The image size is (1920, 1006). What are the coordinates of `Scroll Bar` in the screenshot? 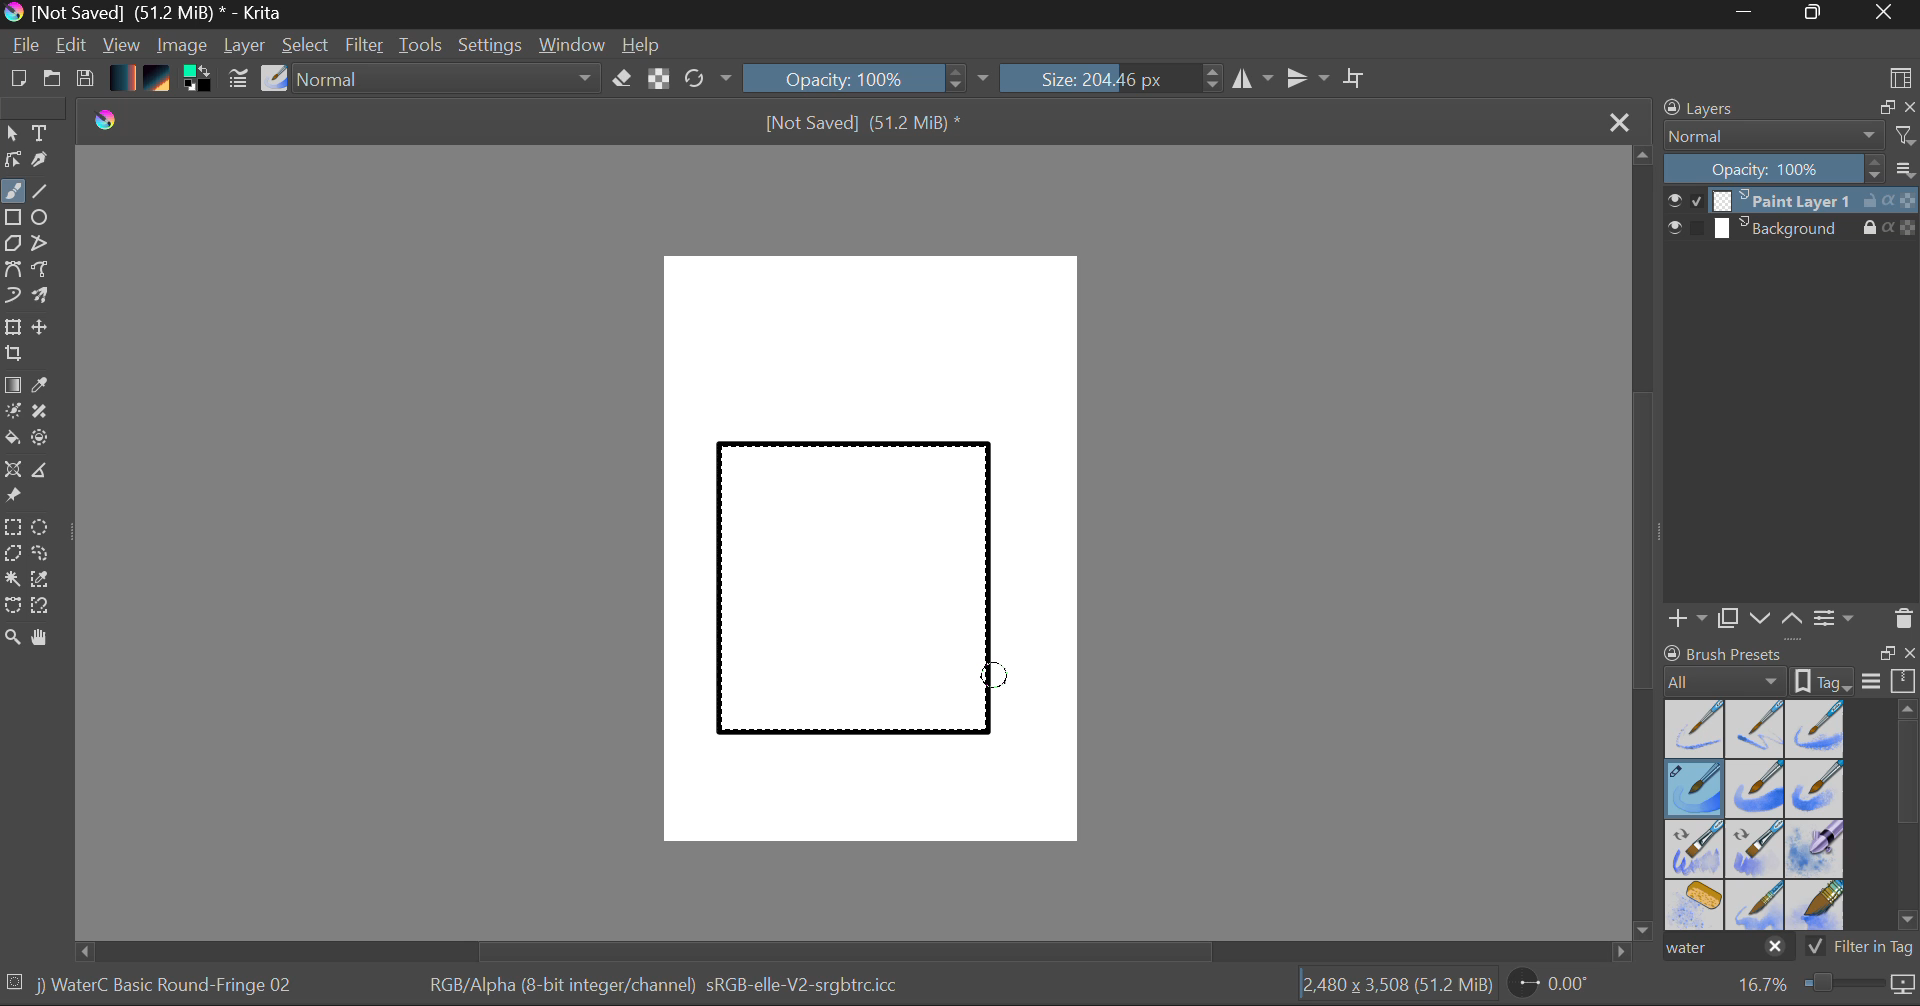 It's located at (854, 951).